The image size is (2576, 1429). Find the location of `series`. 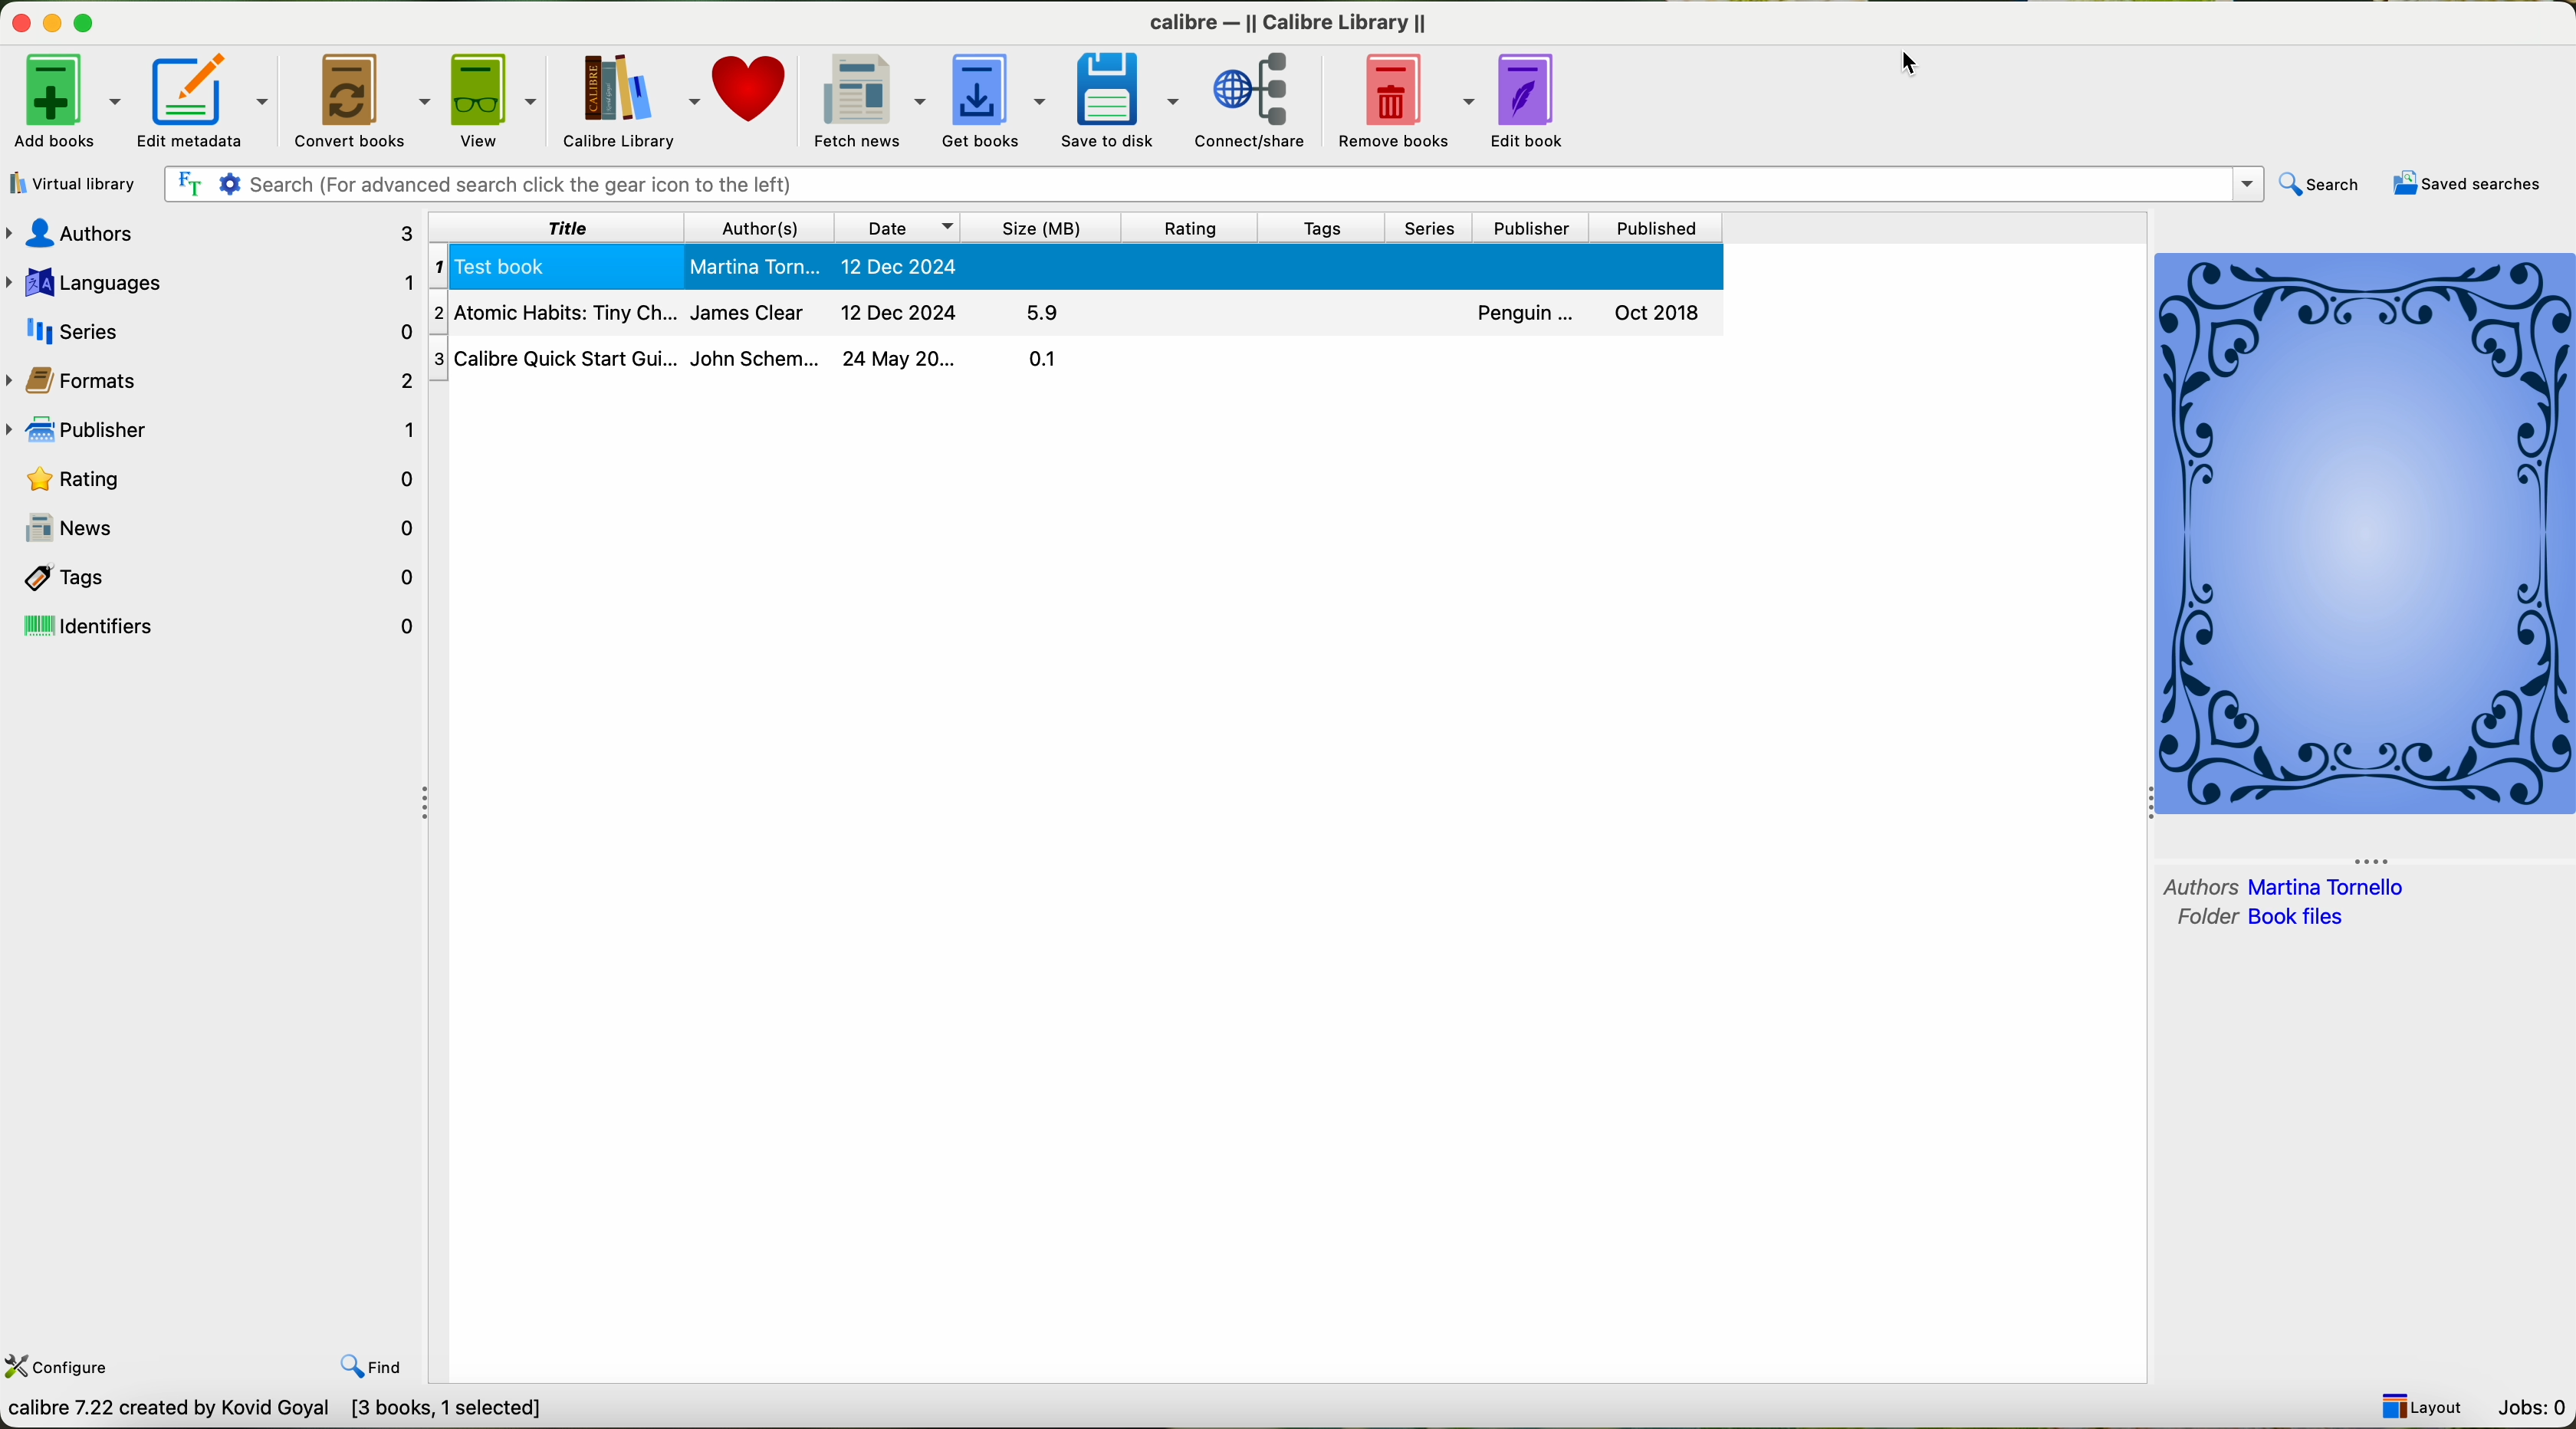

series is located at coordinates (209, 330).